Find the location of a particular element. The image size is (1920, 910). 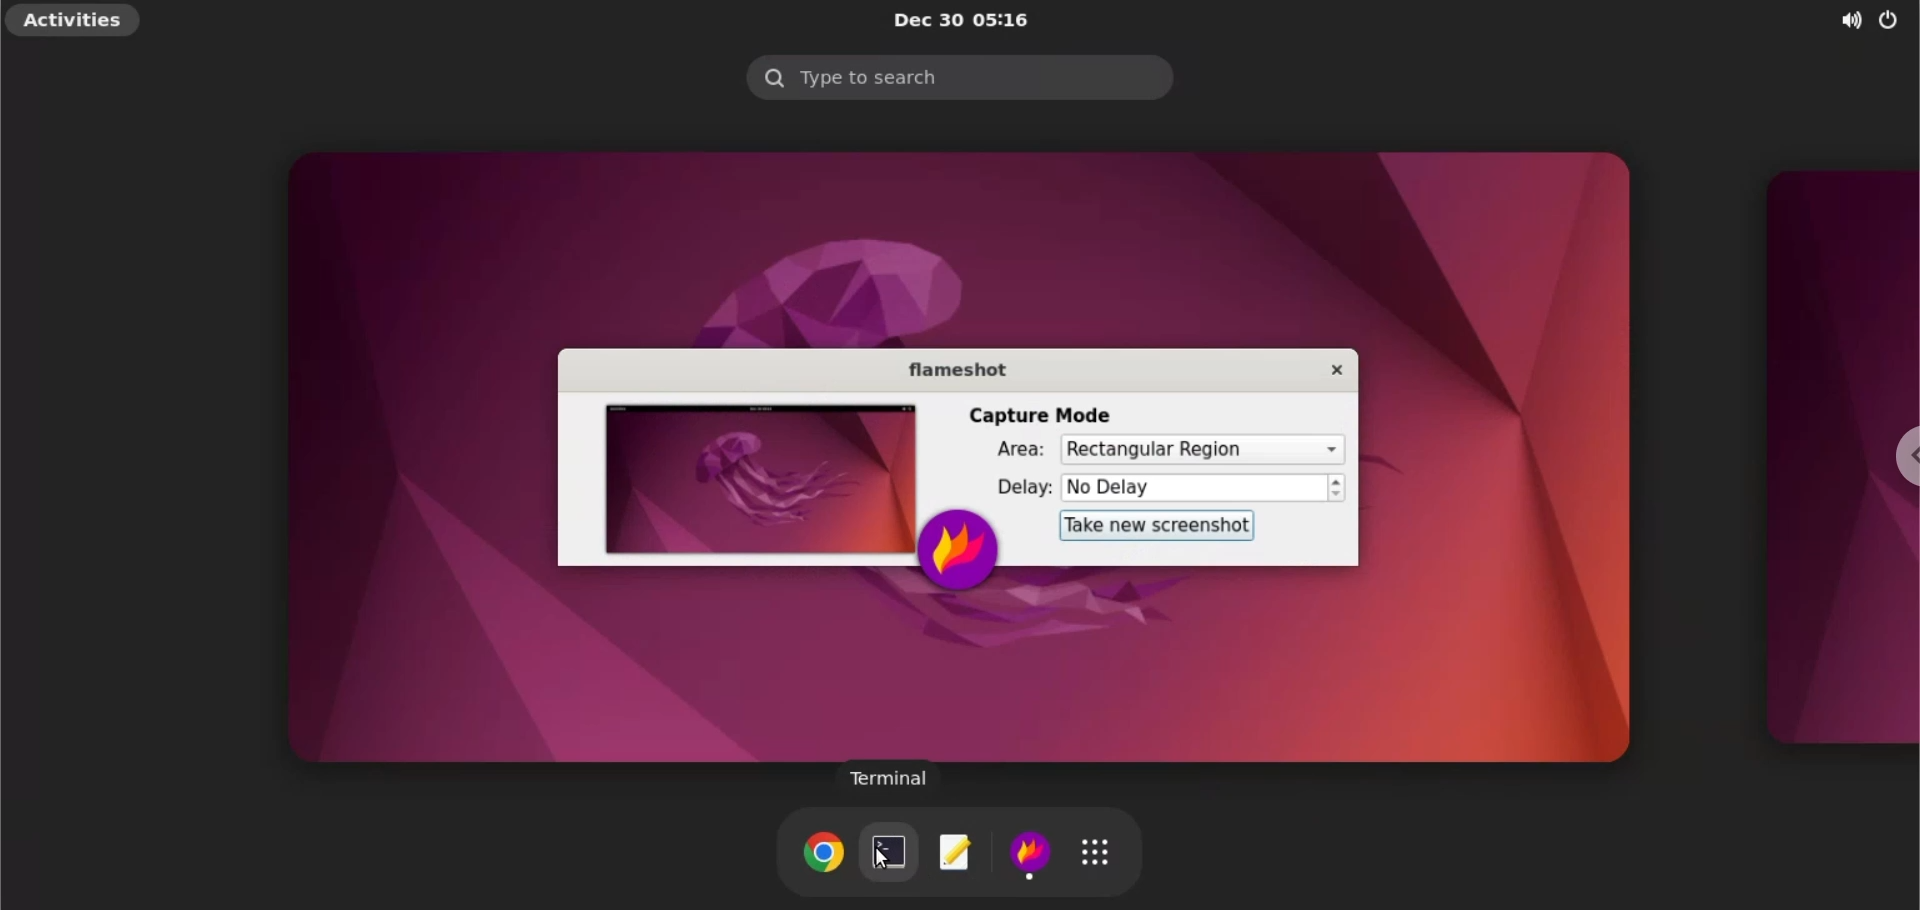

power options is located at coordinates (1892, 23).